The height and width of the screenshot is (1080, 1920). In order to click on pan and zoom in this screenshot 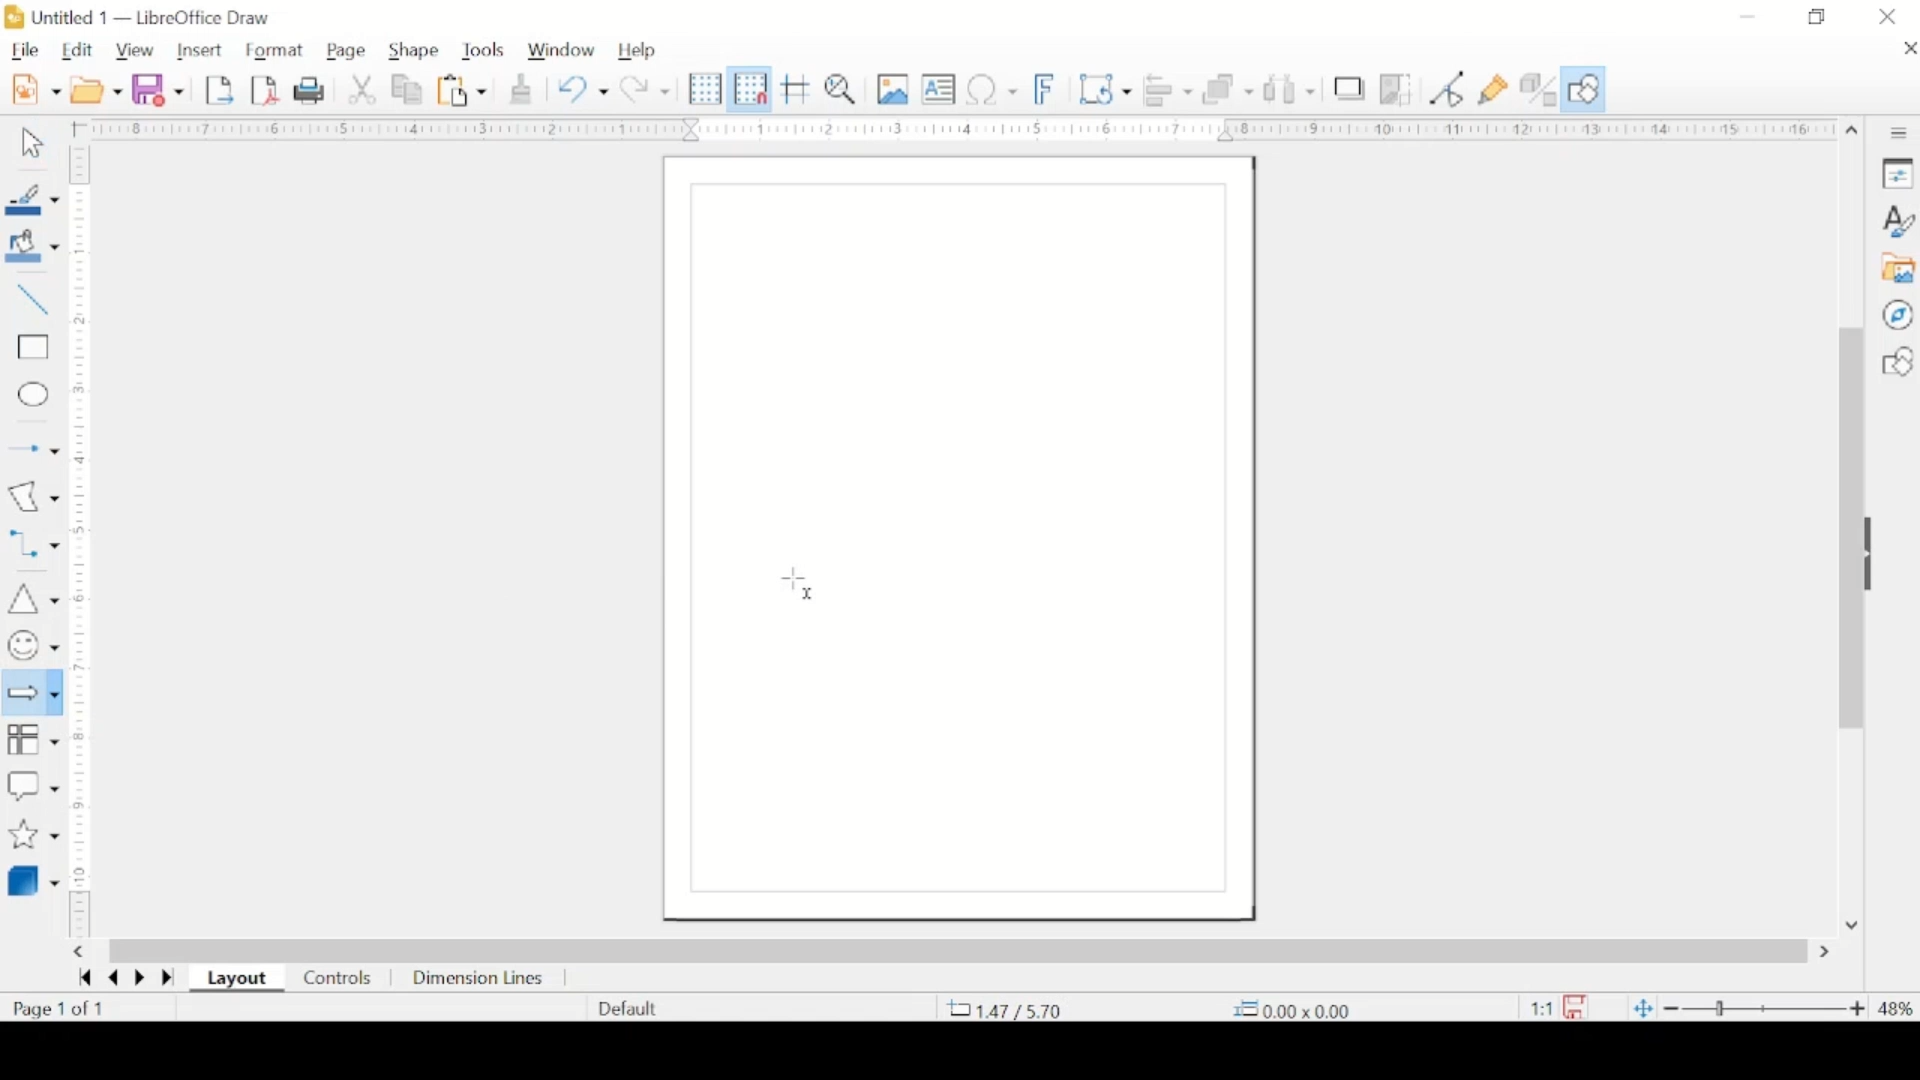, I will do `click(841, 89)`.